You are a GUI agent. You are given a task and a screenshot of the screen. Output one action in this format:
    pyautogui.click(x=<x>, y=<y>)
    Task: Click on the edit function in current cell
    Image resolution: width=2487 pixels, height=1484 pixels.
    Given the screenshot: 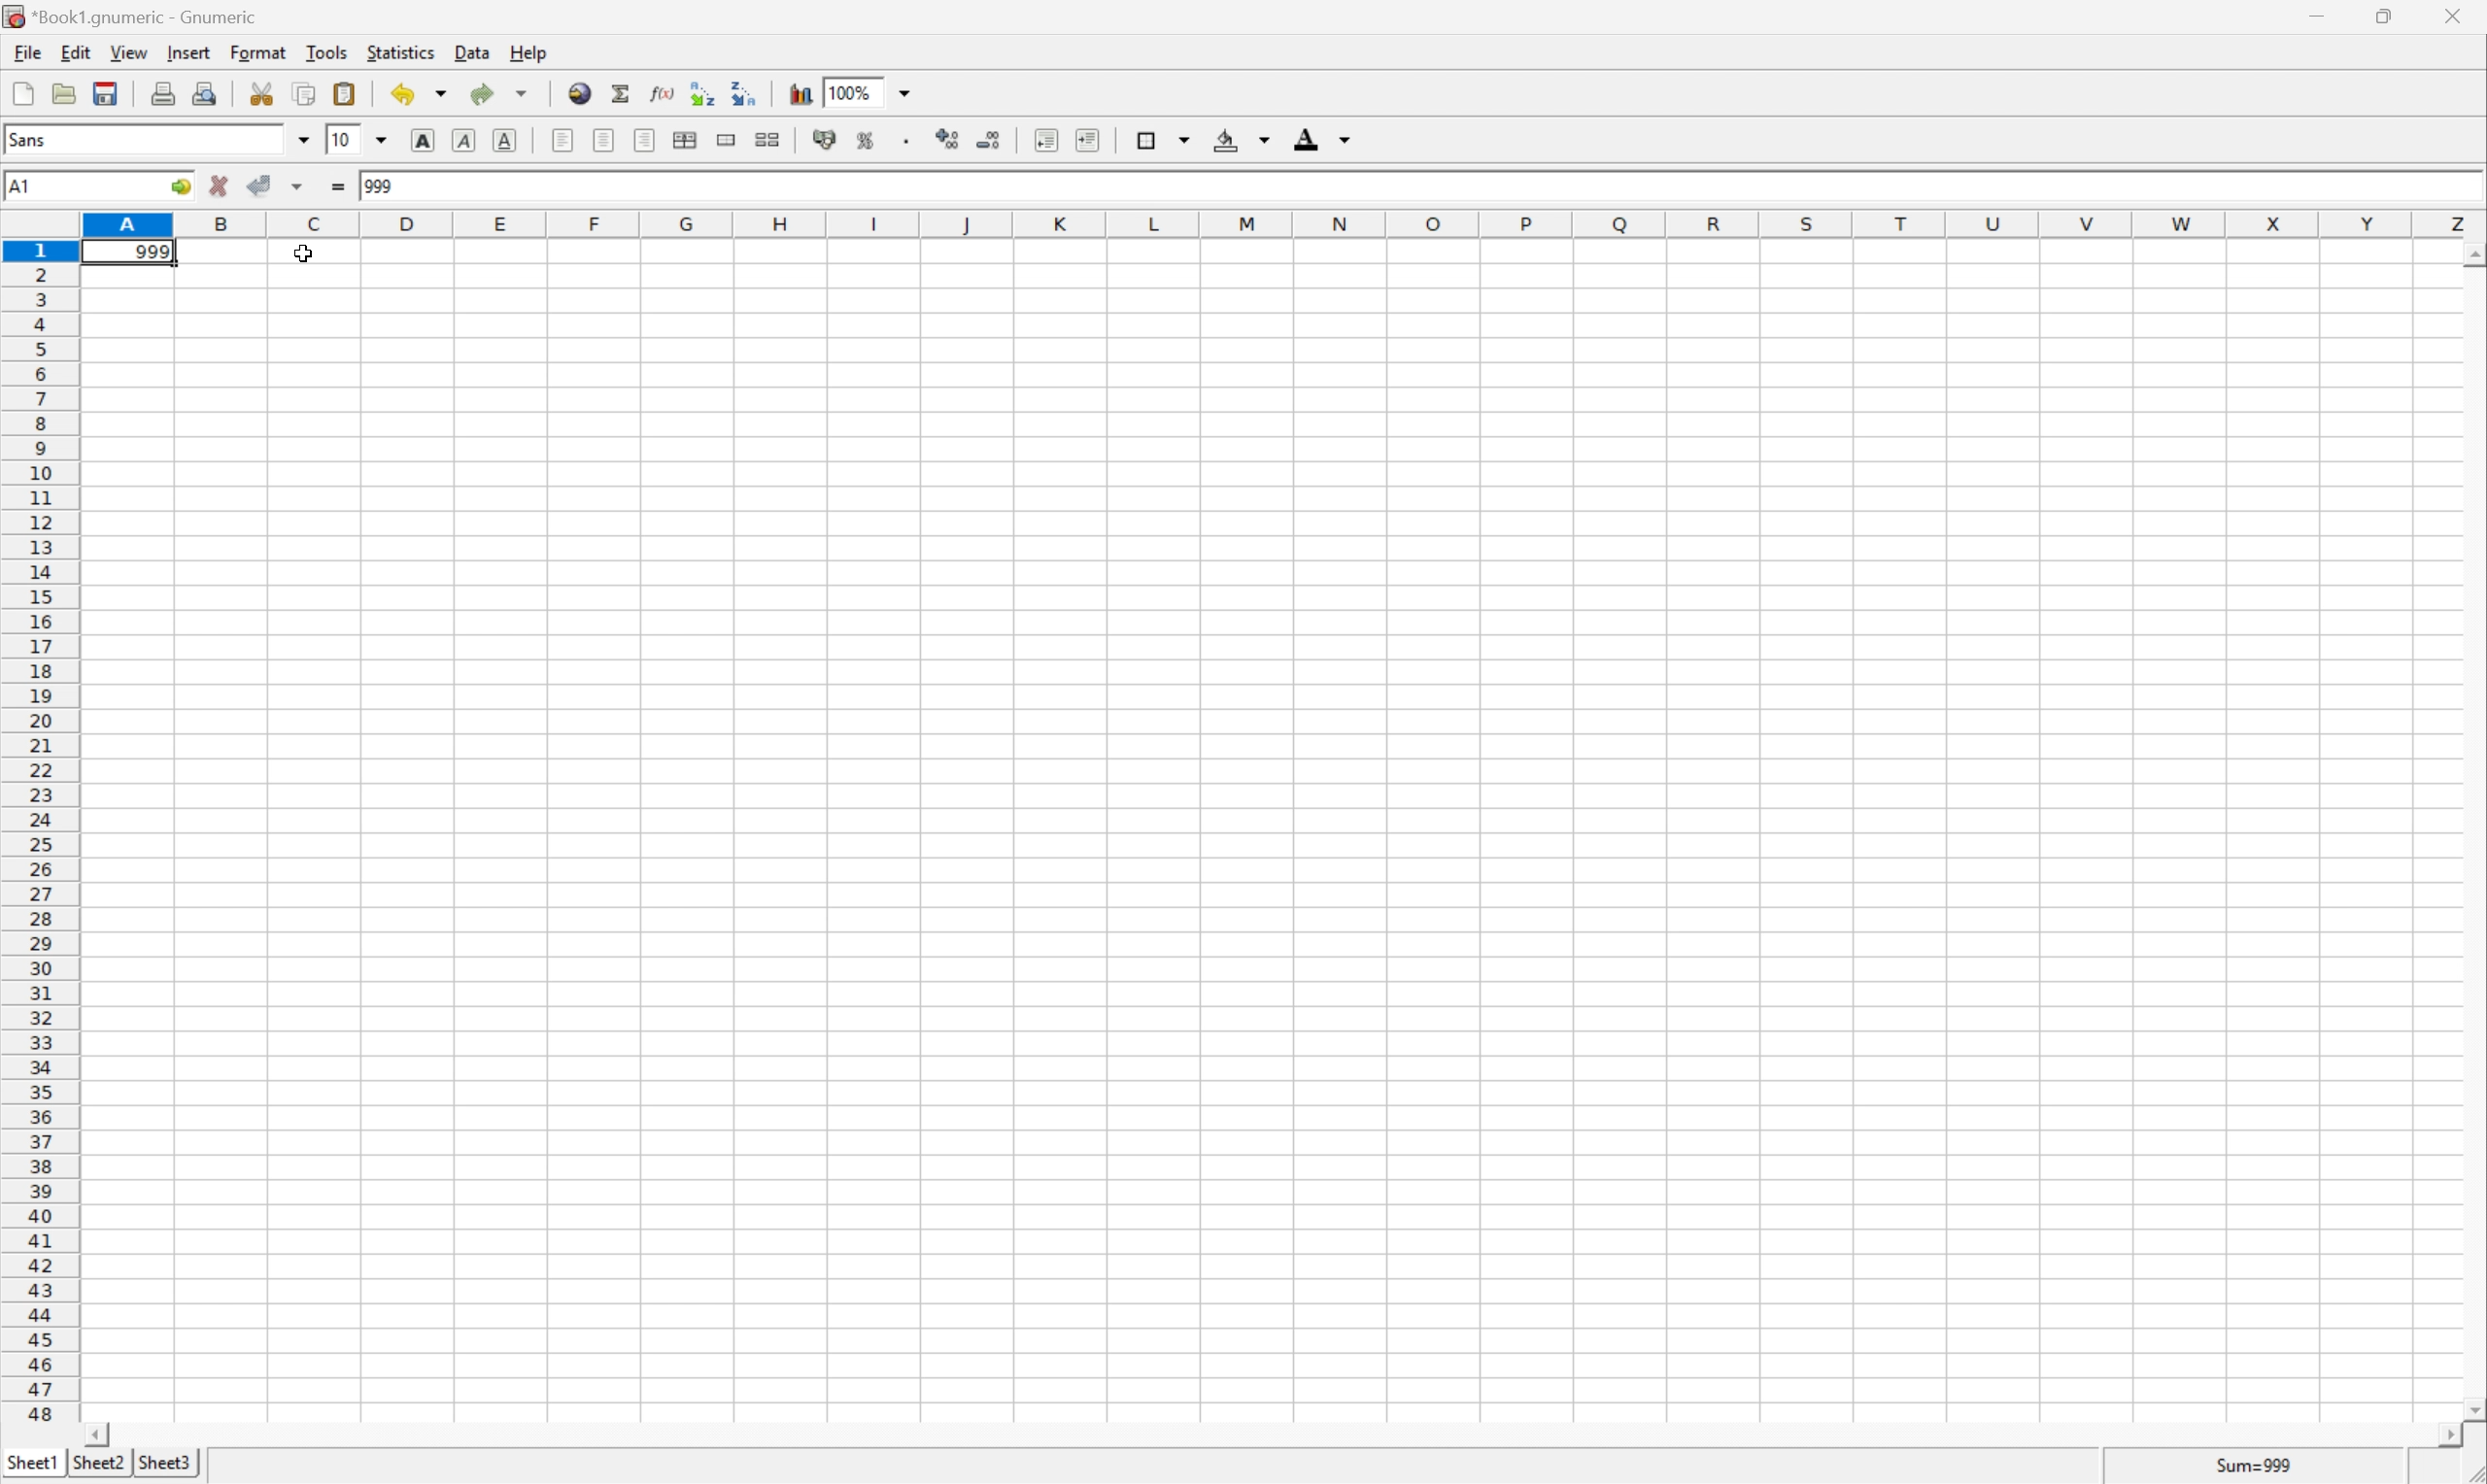 What is the action you would take?
    pyautogui.click(x=661, y=95)
    